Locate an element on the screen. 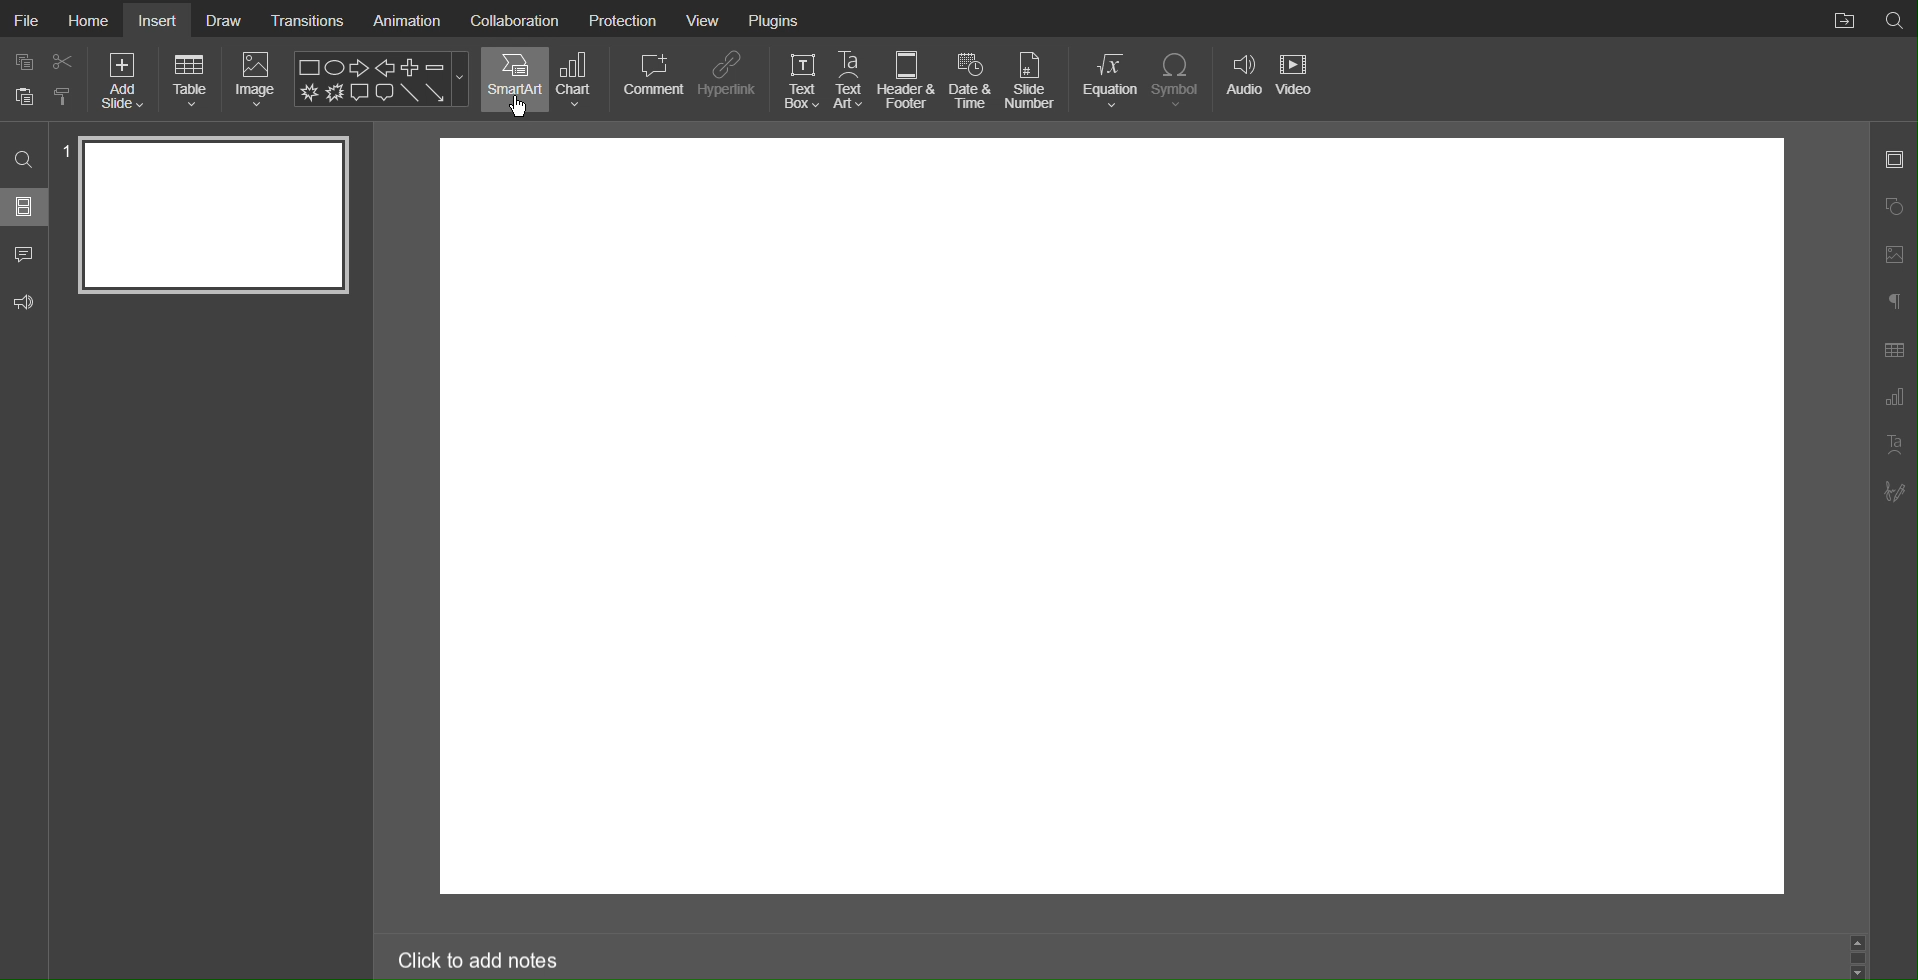  Table Settings is located at coordinates (1894, 349).